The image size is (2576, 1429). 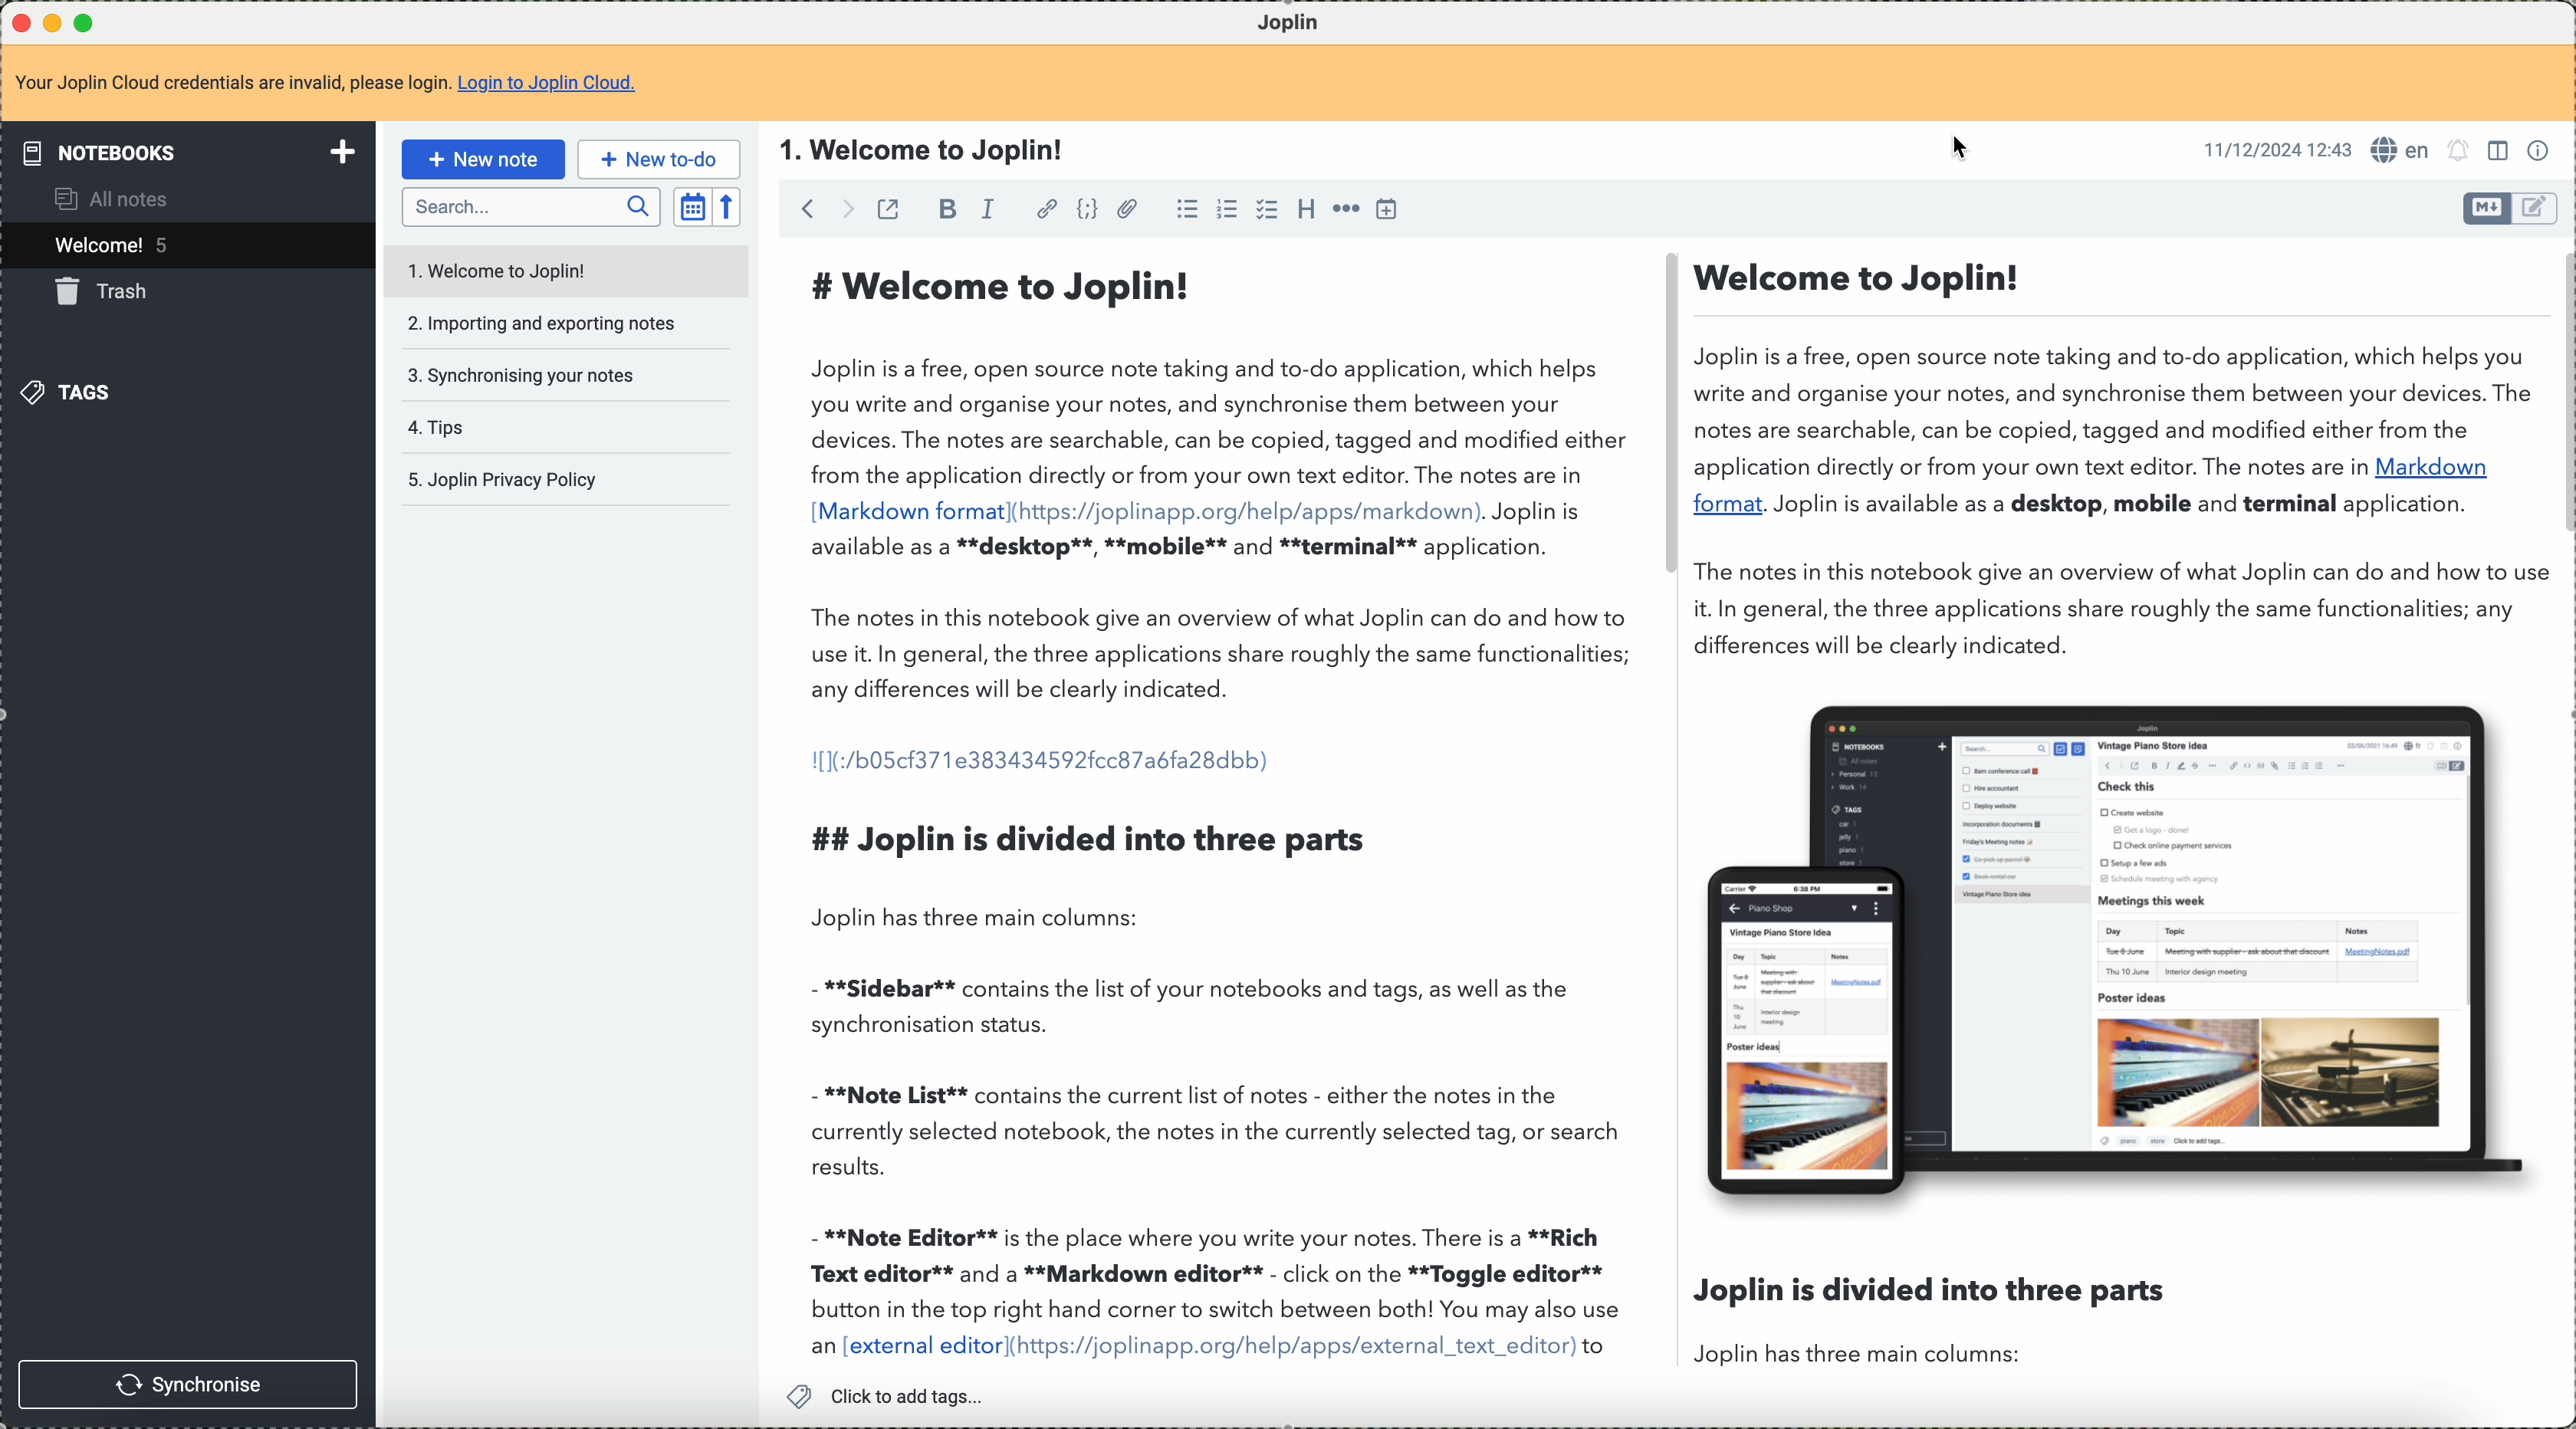 What do you see at coordinates (1217, 810) in the screenshot?
I see `# Welcome to Joplin!

Joplin is a free, open source note taking and to-do application, which helps
you write and organise your notes, and synchronise them between your
devices. The notes are searchable, can be copied, tagged and modified either
from the application directly or from your own text editor. The notes are in
[Markdown format|(https://joplinapp.org/help/apps/markdown). Joplin is
available as a **desktop**, **mobile** and **terminal** application.

The notes in this notebook give an overview of what Joplin can do and how to
use it. In general, the three applications share roughly the same functionalities;
any differences will be clearly indicated.
I[(:/b05cf371e383434592fcc87a6fa28dbb)

## Joplin is divided into three parts

Joplin has three main columns:

- **Sidebar** contains the list of your notebooks and tags, as well as the
synchronisation status.

- **Note List** contains the current list of notes - either the notes in the
currently selected notebook, the notes in the currently selected tag, or search
results.

- **Note Editor** is the place where you write your notes. There is a **Rich
Text editor** and a **Markdown editor** - click on the **Toggle editor**
button in the top right hand corner to switch between both! You may also use
an lexternal editor!(https://ioplinapp.ora/help/apps/external text editor) to` at bounding box center [1217, 810].